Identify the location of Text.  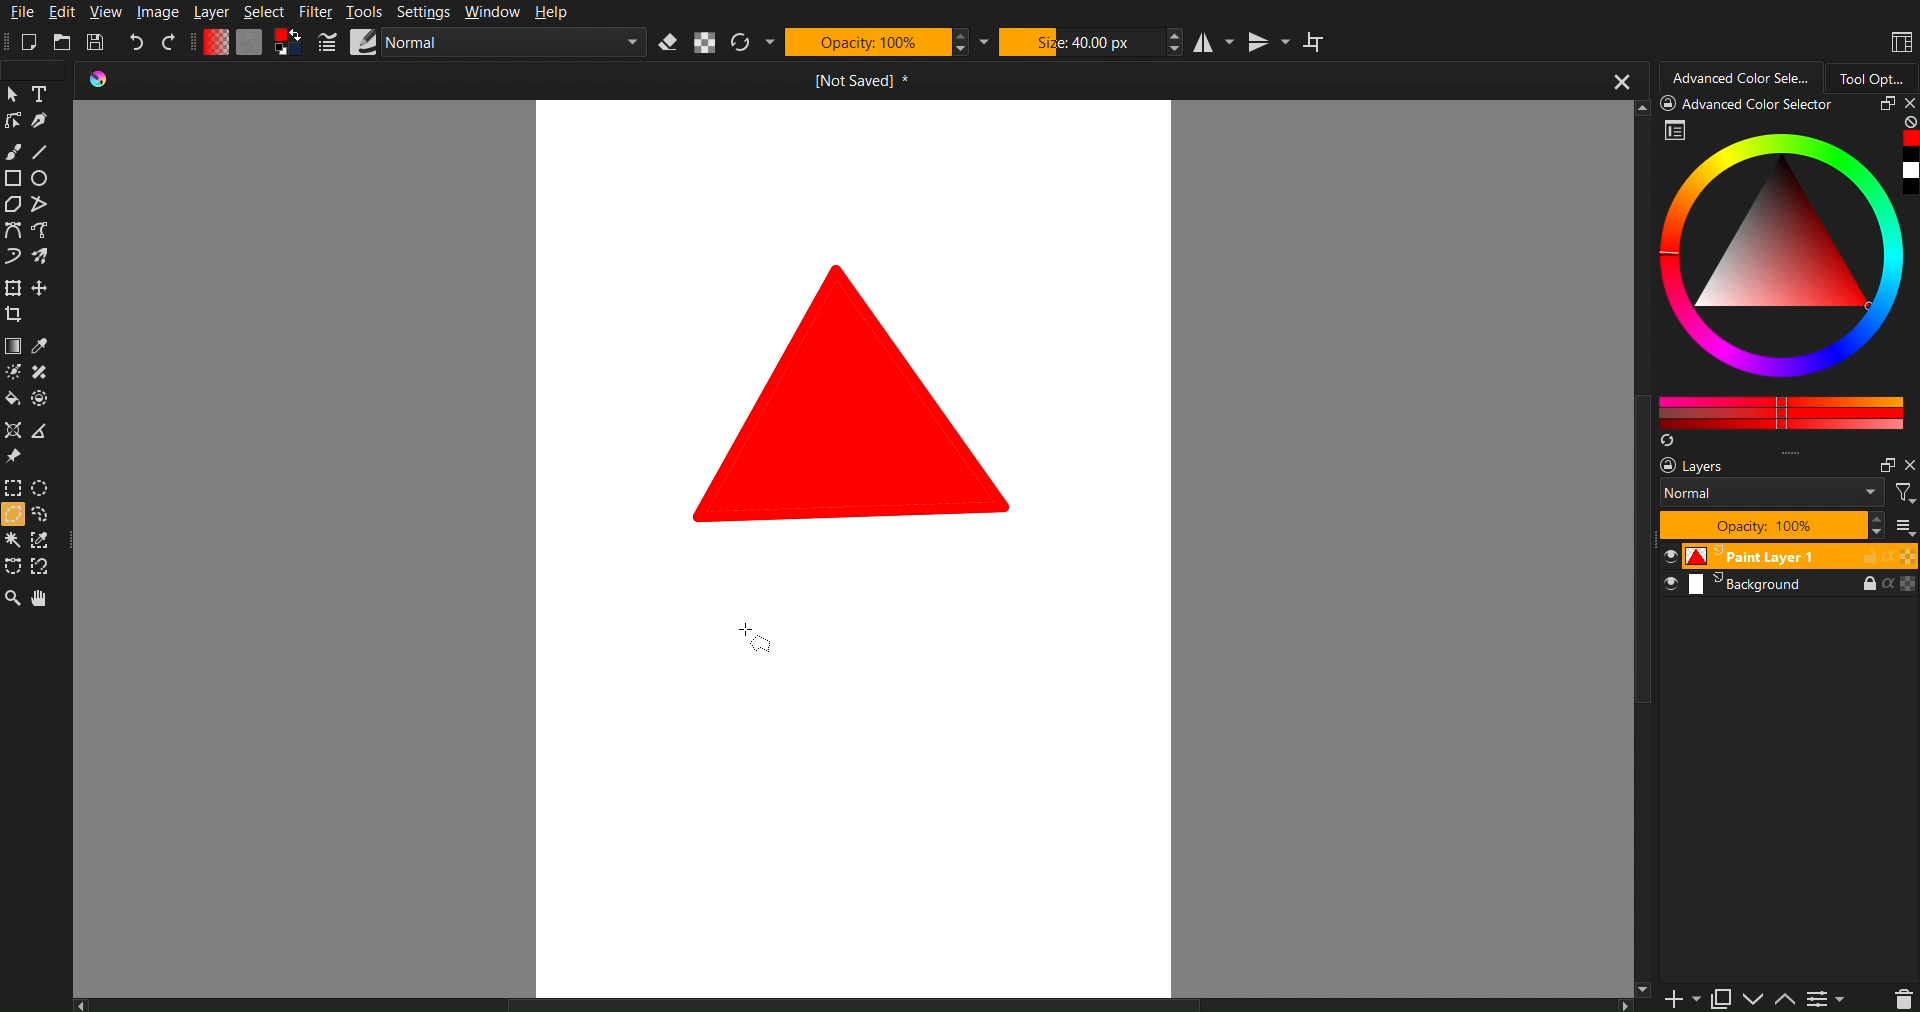
(39, 94).